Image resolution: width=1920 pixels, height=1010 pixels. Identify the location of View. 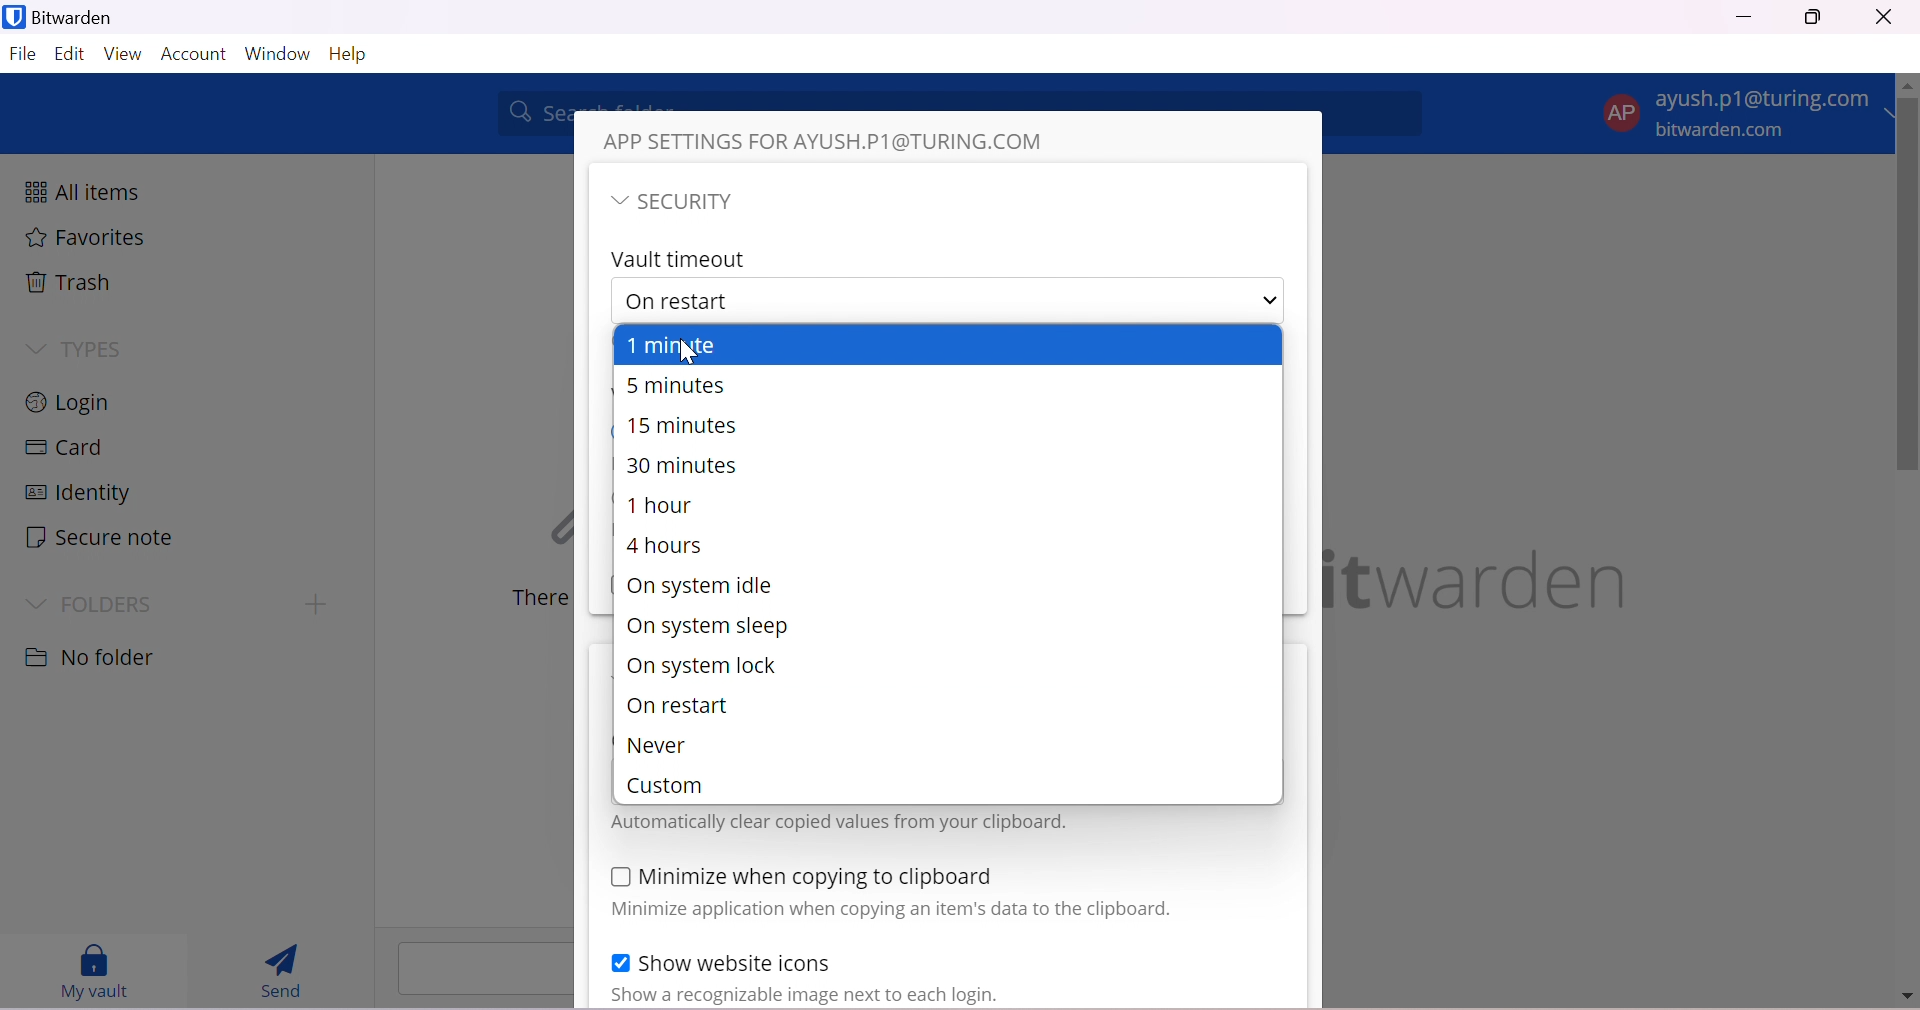
(125, 55).